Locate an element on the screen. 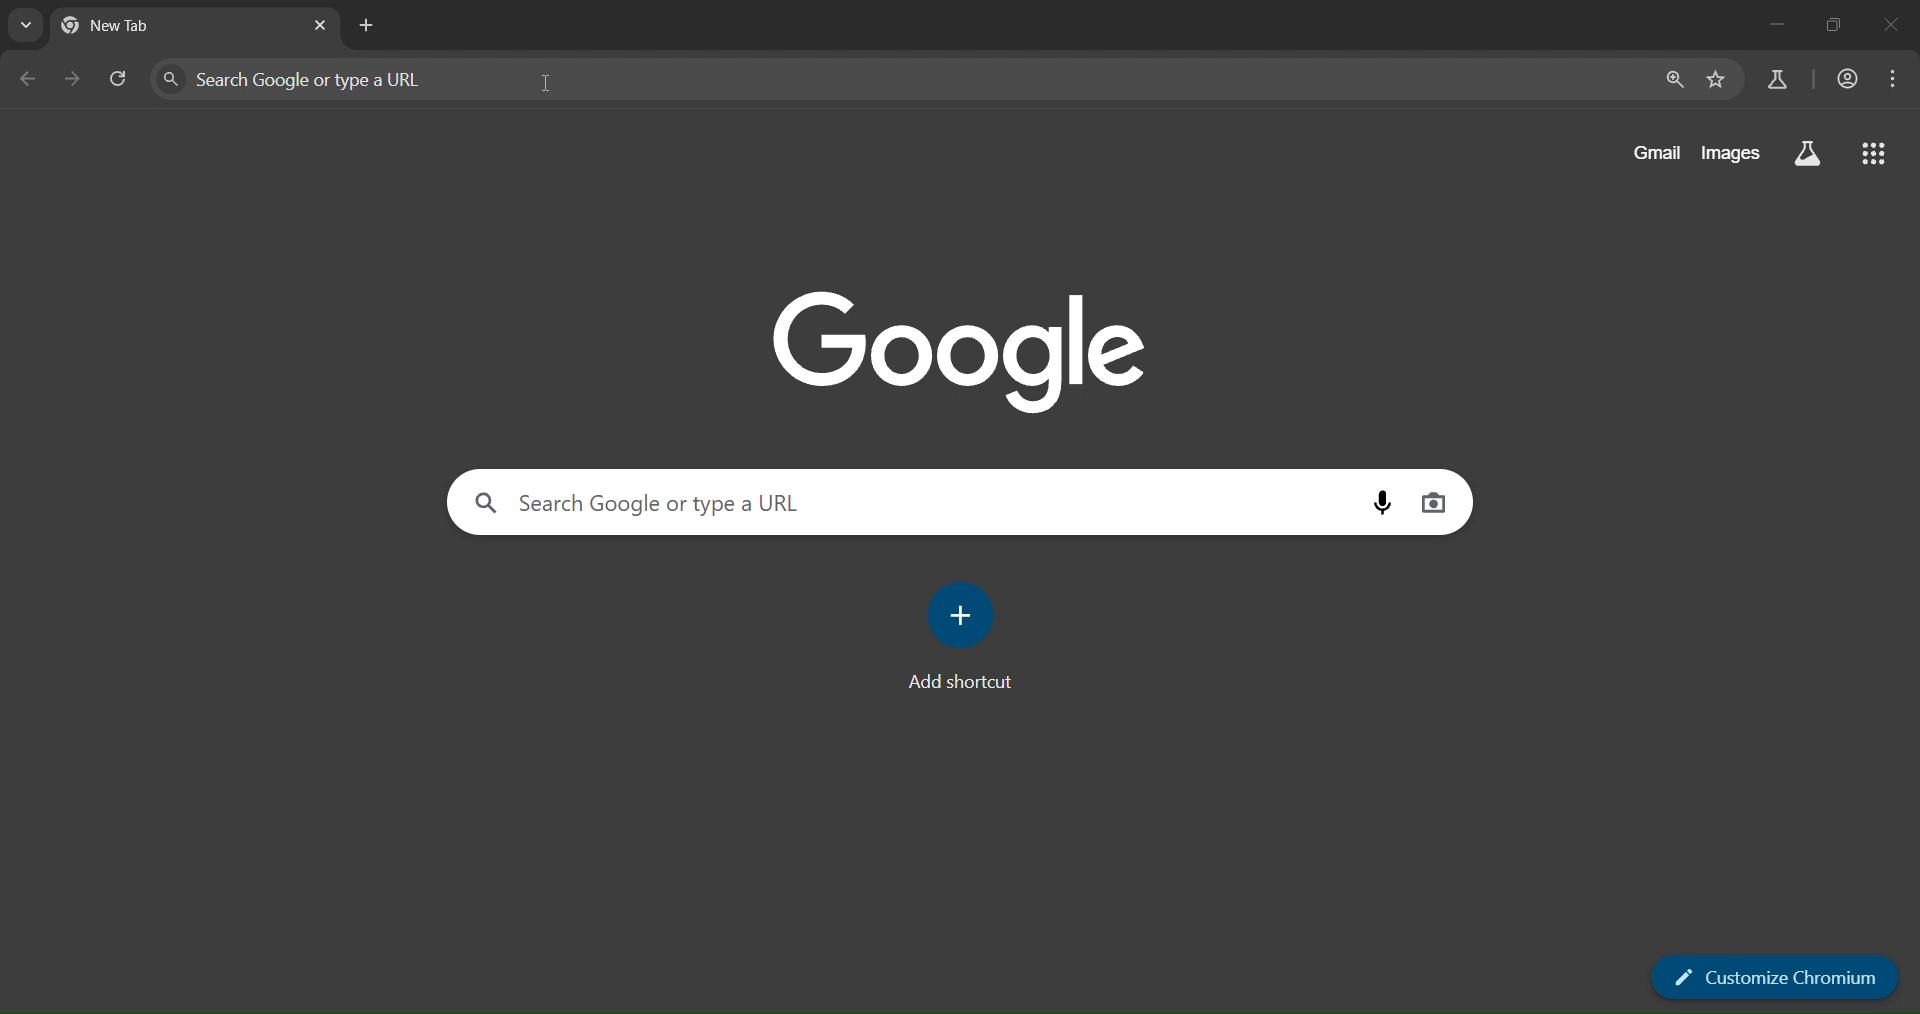 The height and width of the screenshot is (1014, 1920). new tab is located at coordinates (370, 26).